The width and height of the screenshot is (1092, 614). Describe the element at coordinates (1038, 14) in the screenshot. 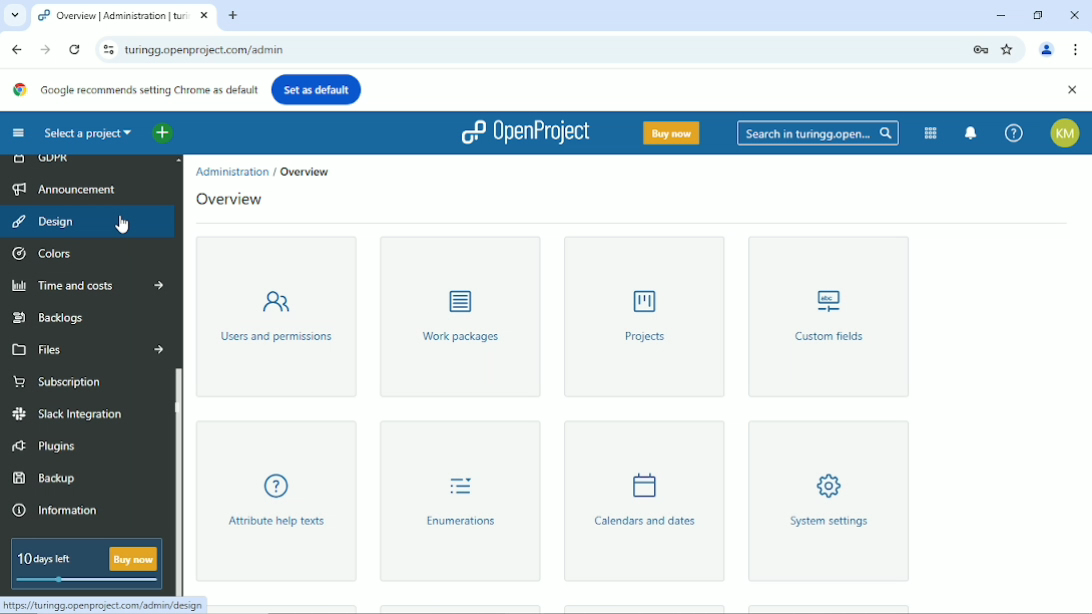

I see `Restore down` at that location.